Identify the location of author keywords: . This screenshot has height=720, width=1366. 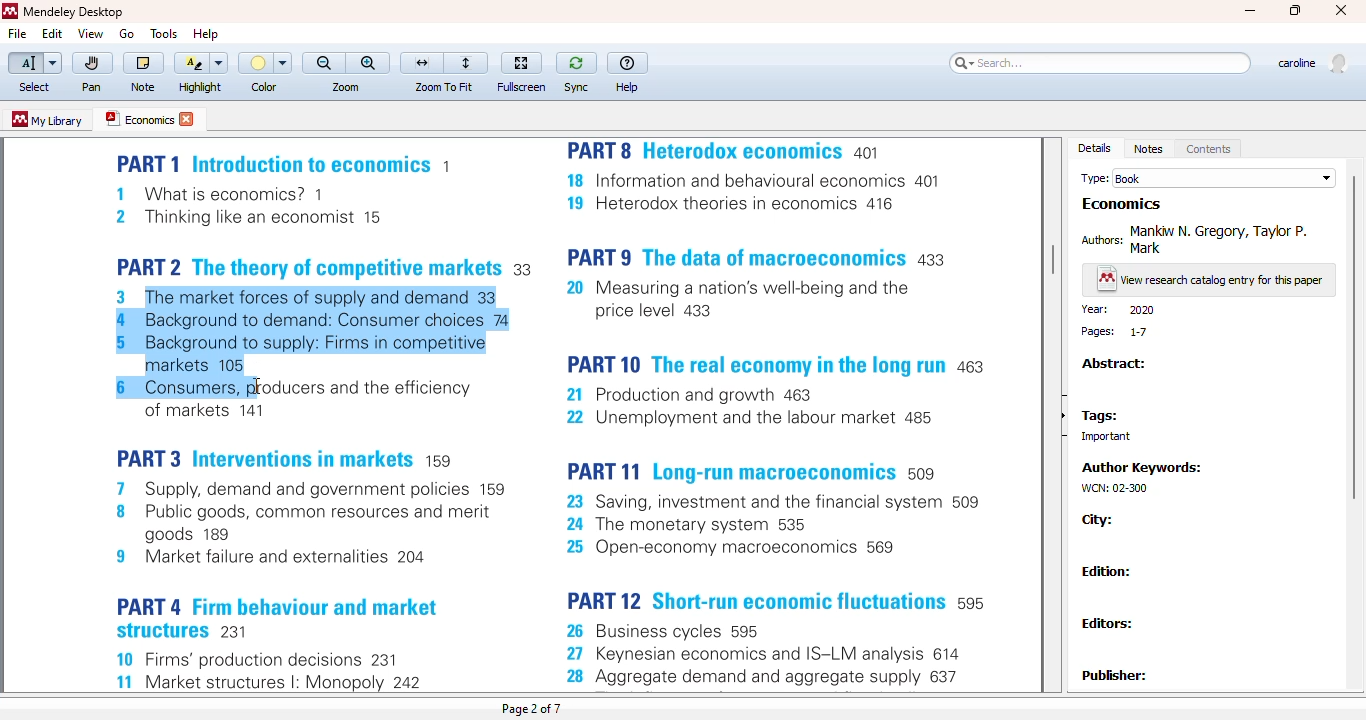
(1145, 467).